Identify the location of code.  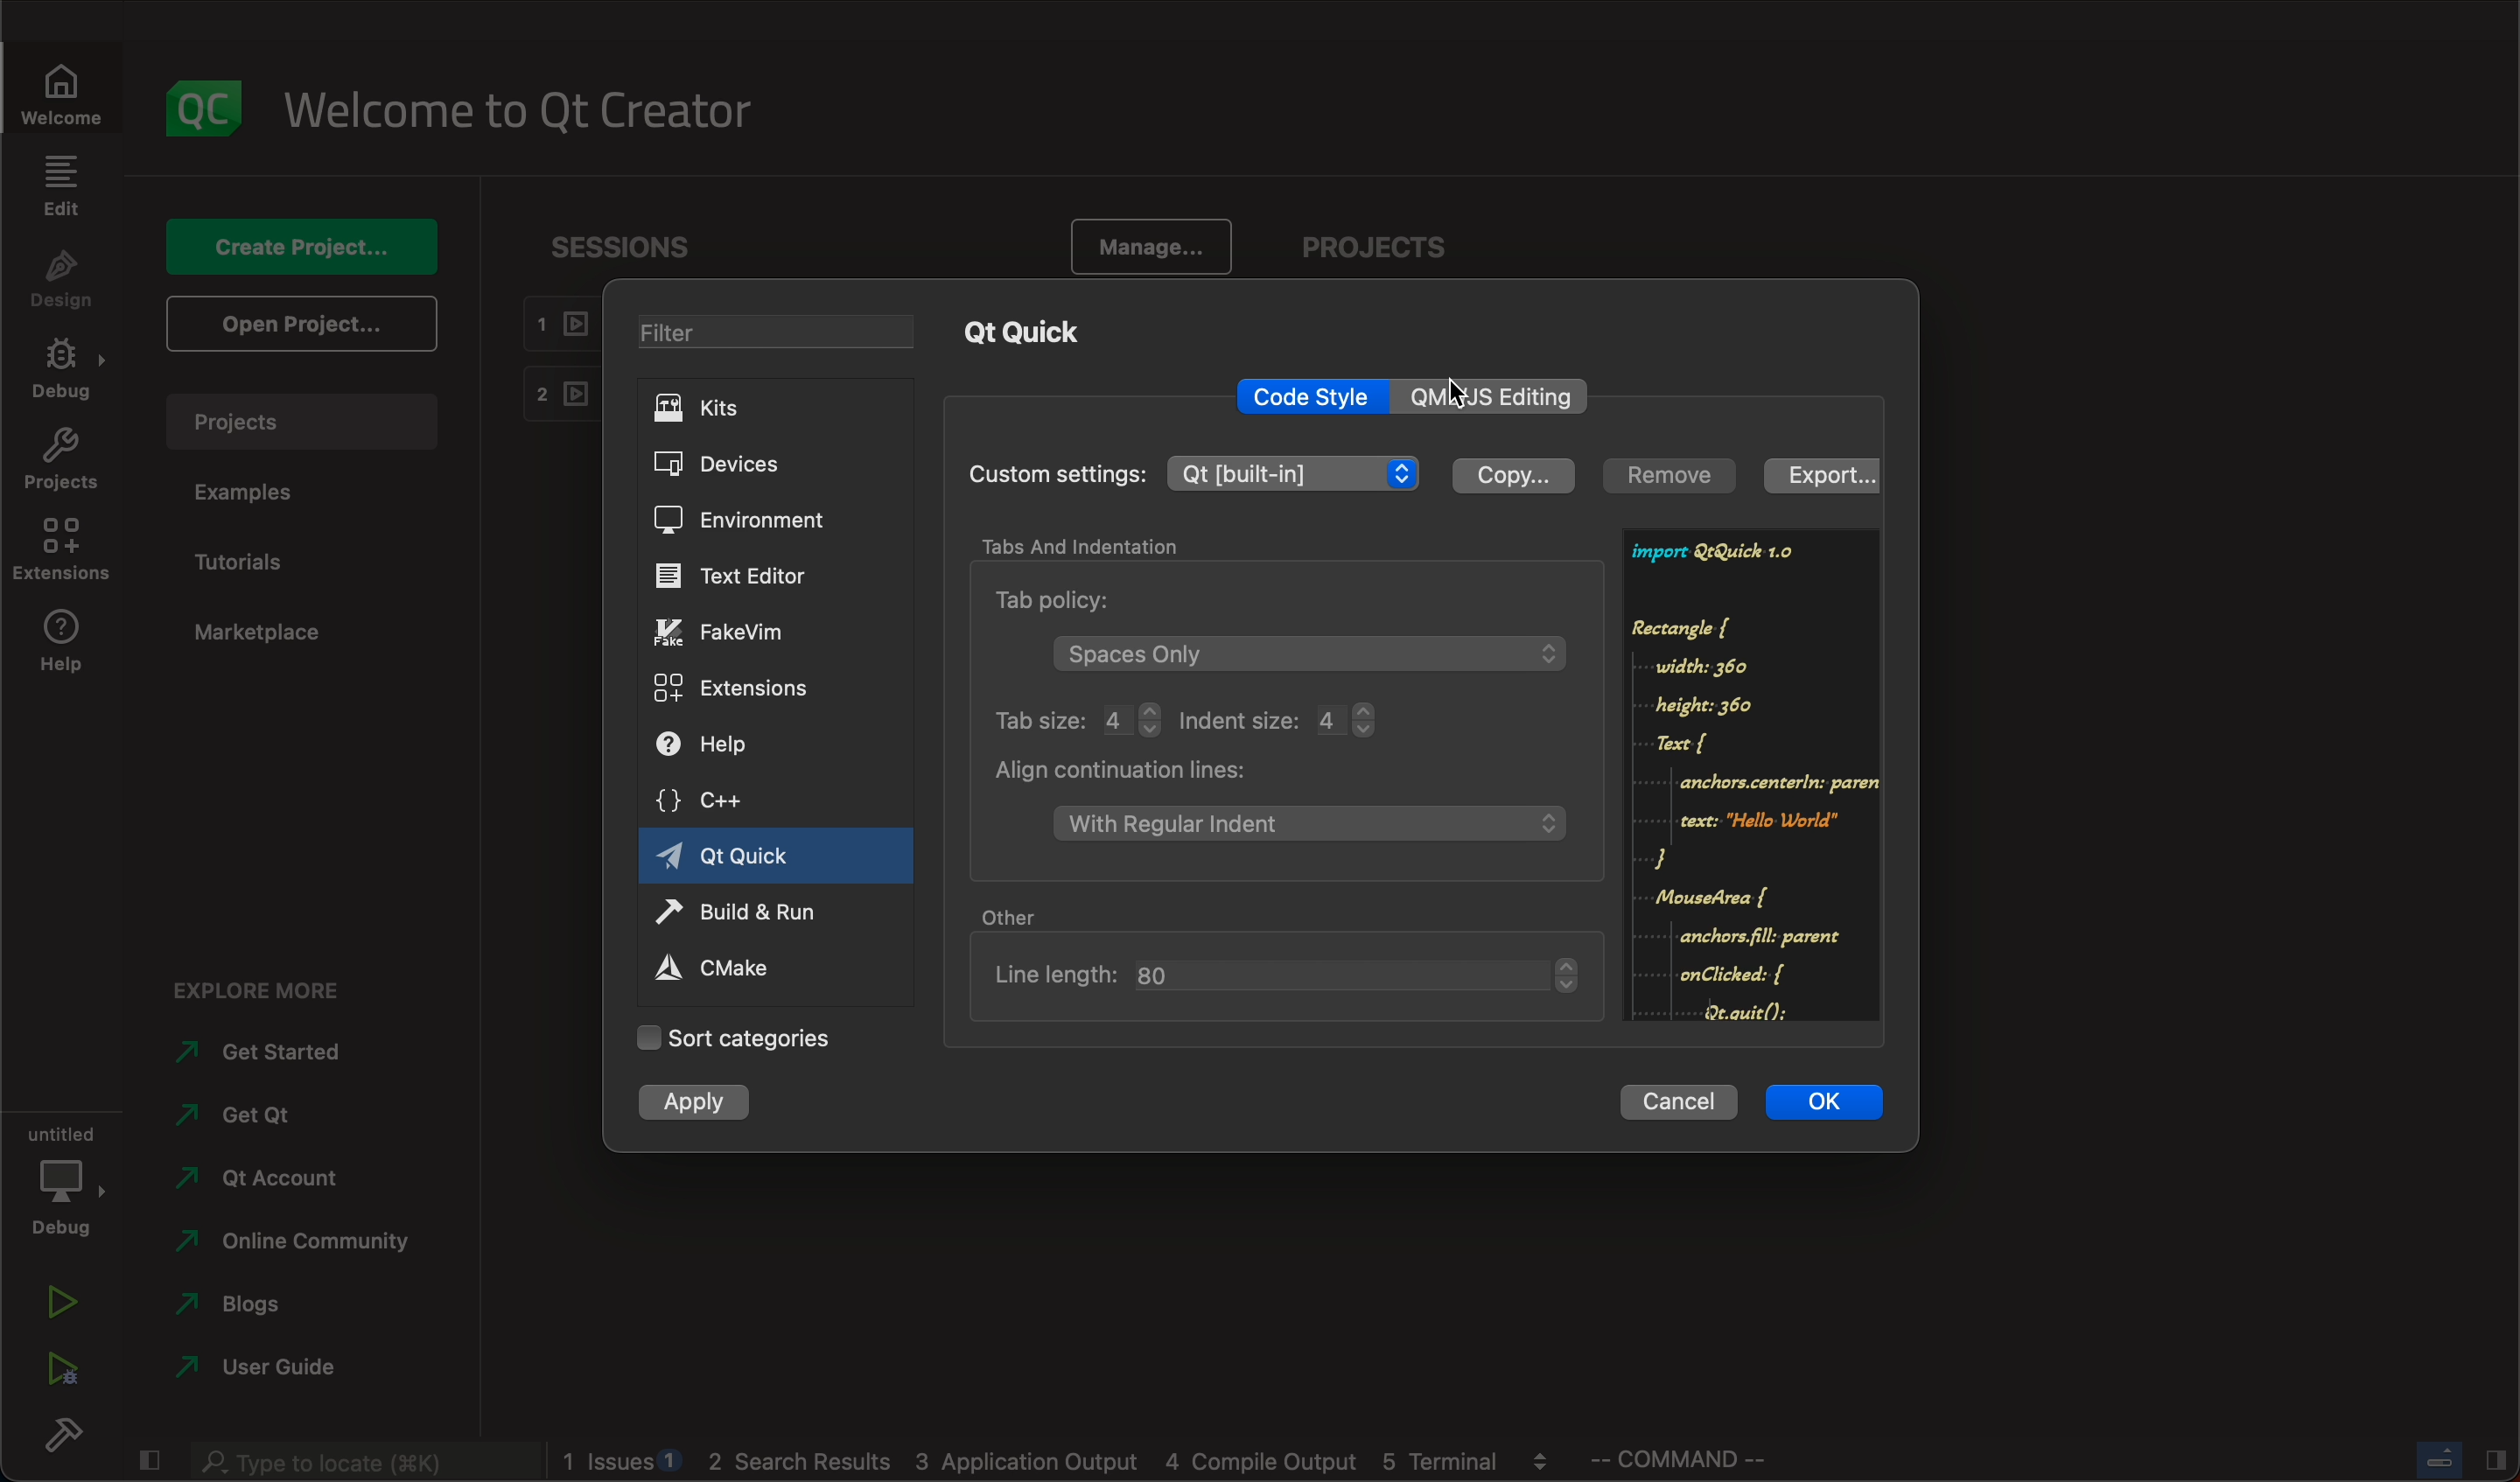
(1751, 774).